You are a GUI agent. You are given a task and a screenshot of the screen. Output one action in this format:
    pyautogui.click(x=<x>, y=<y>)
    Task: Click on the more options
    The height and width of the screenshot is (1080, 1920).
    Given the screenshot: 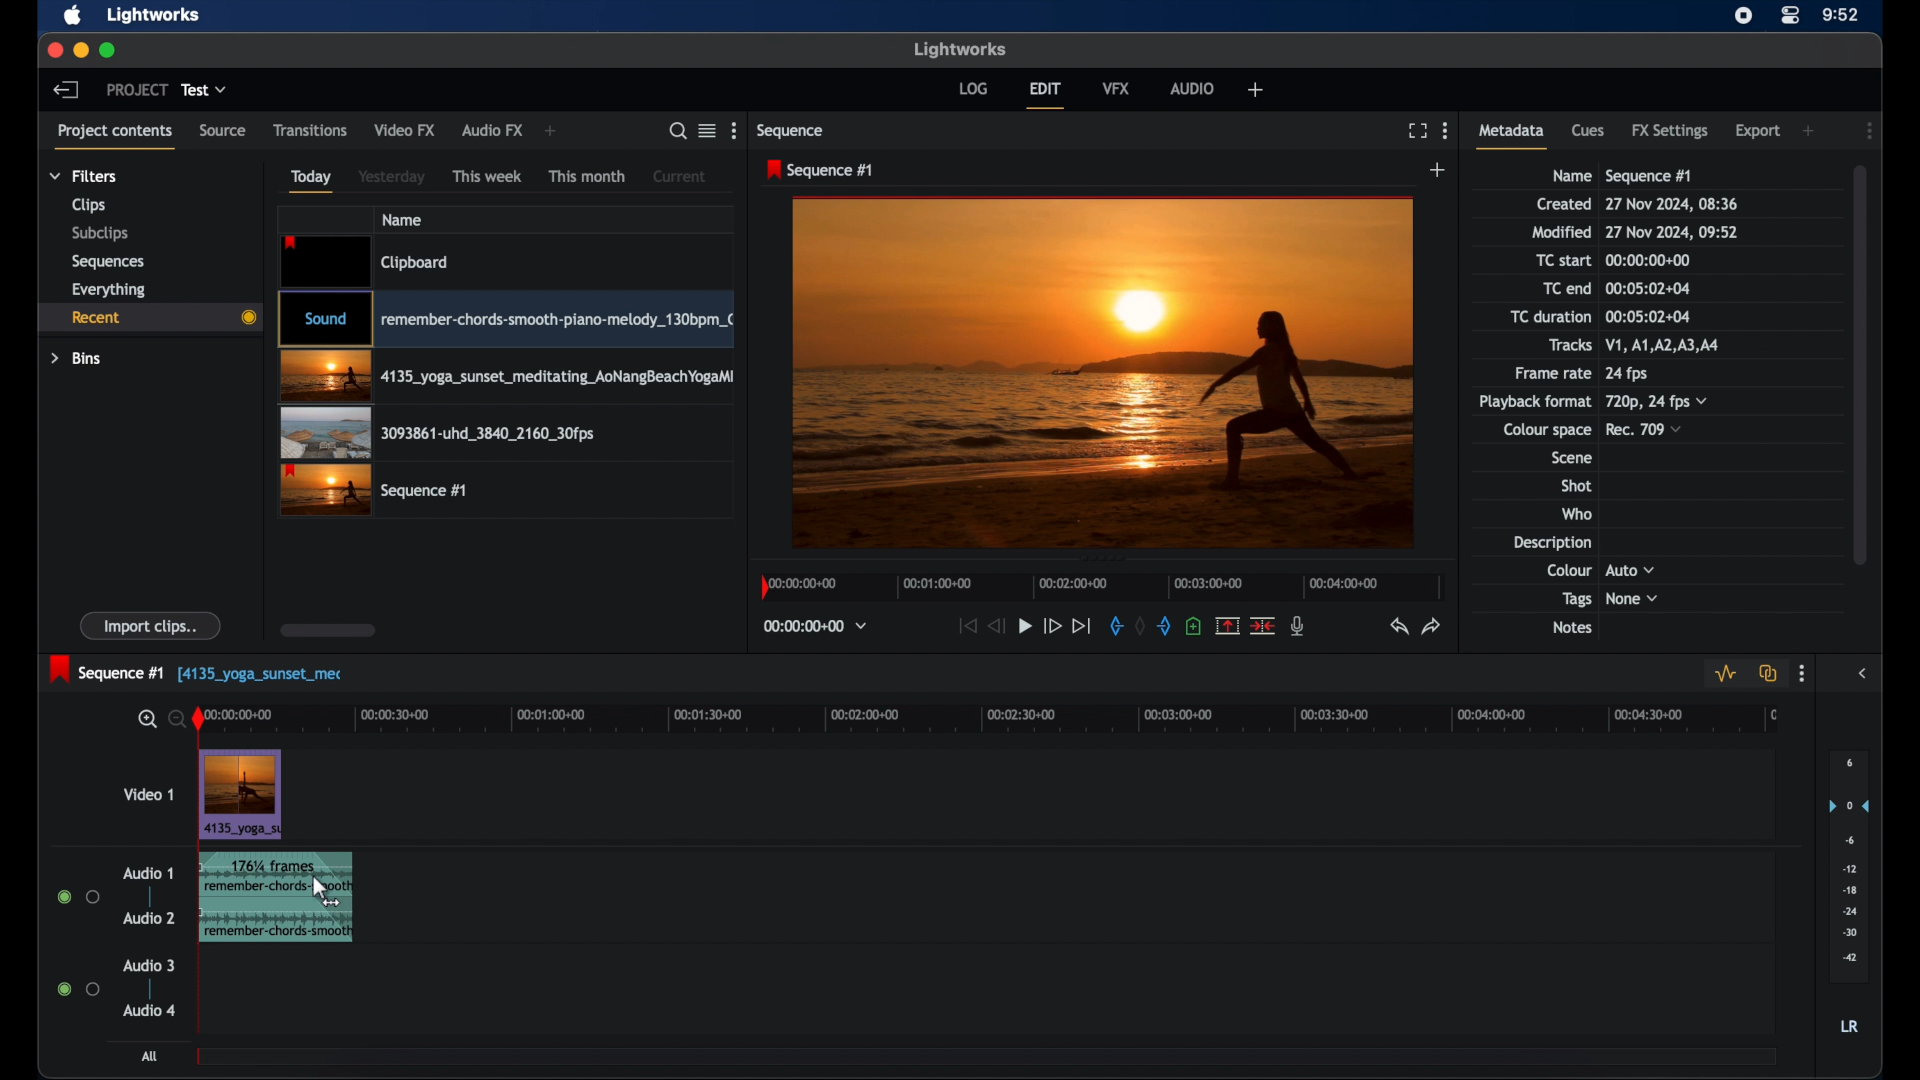 What is the action you would take?
    pyautogui.click(x=1870, y=130)
    